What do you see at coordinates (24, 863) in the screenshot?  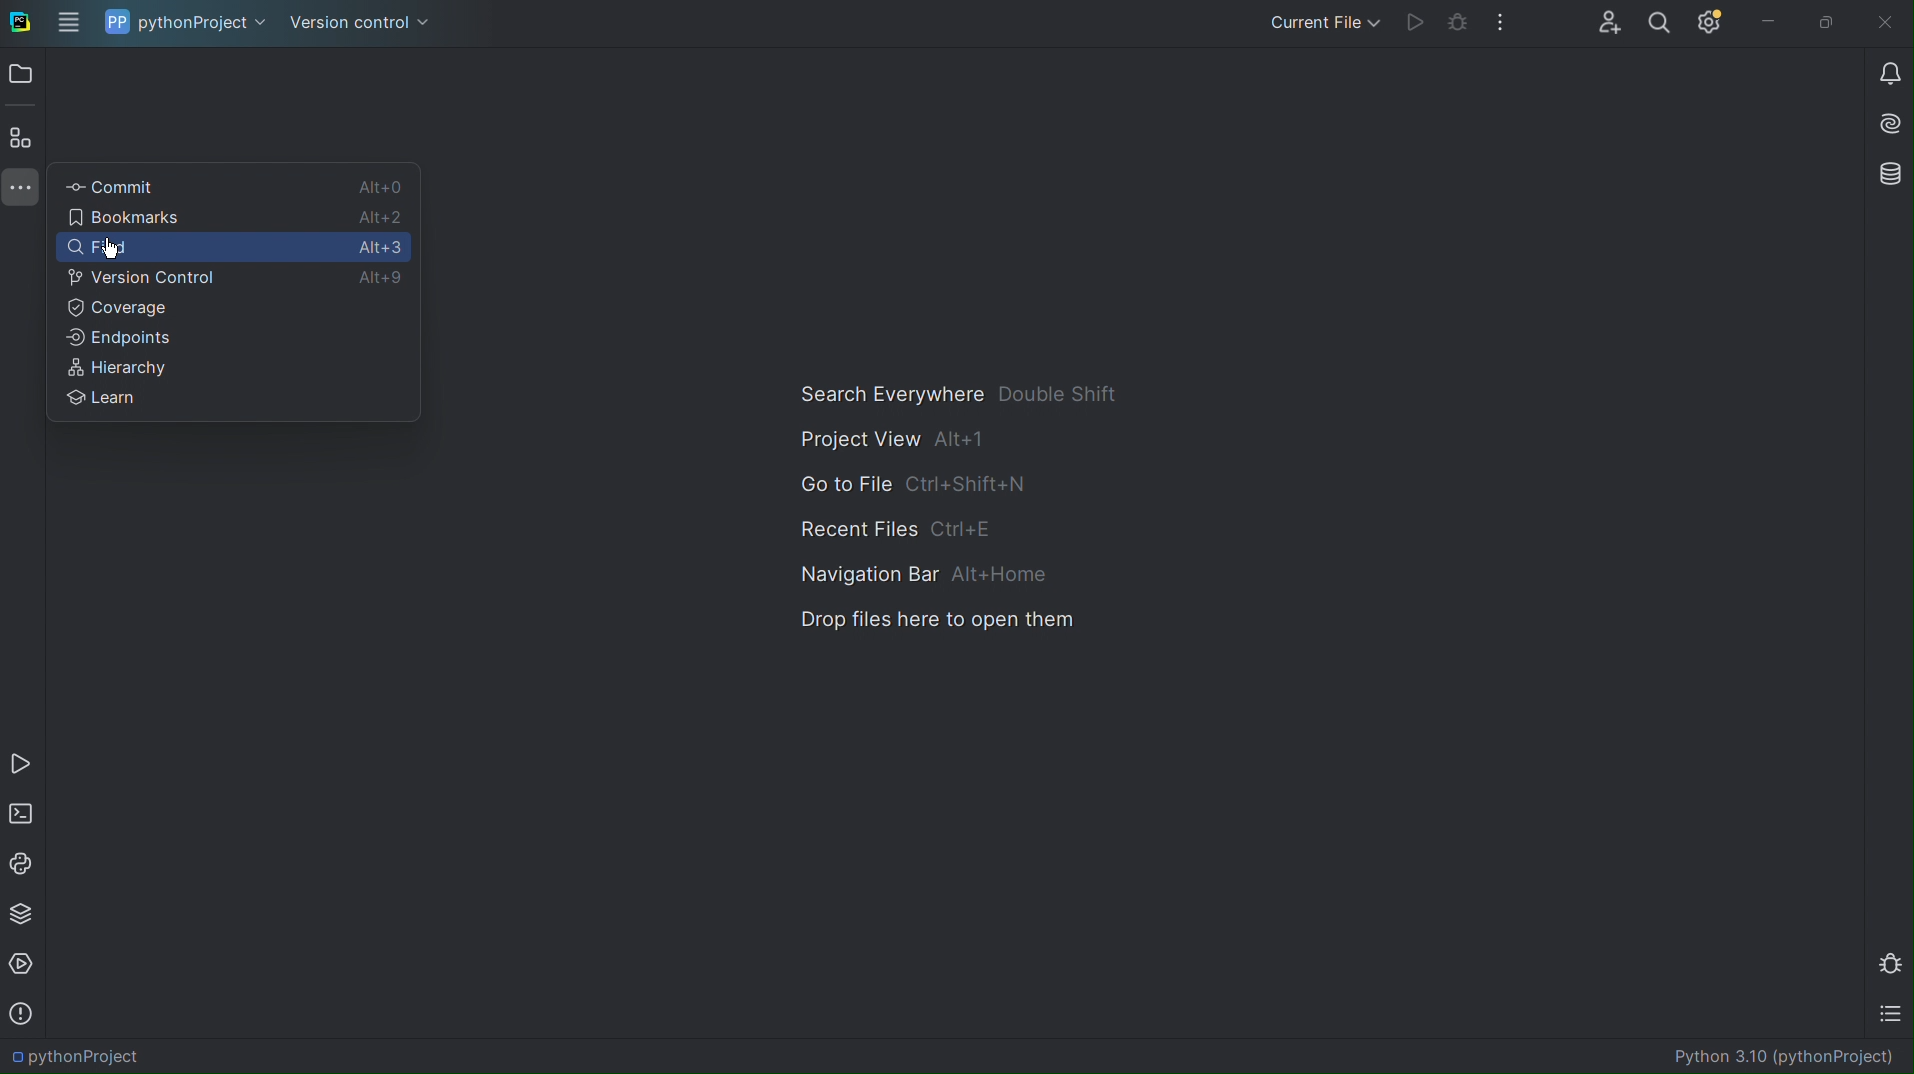 I see `Python Console` at bounding box center [24, 863].